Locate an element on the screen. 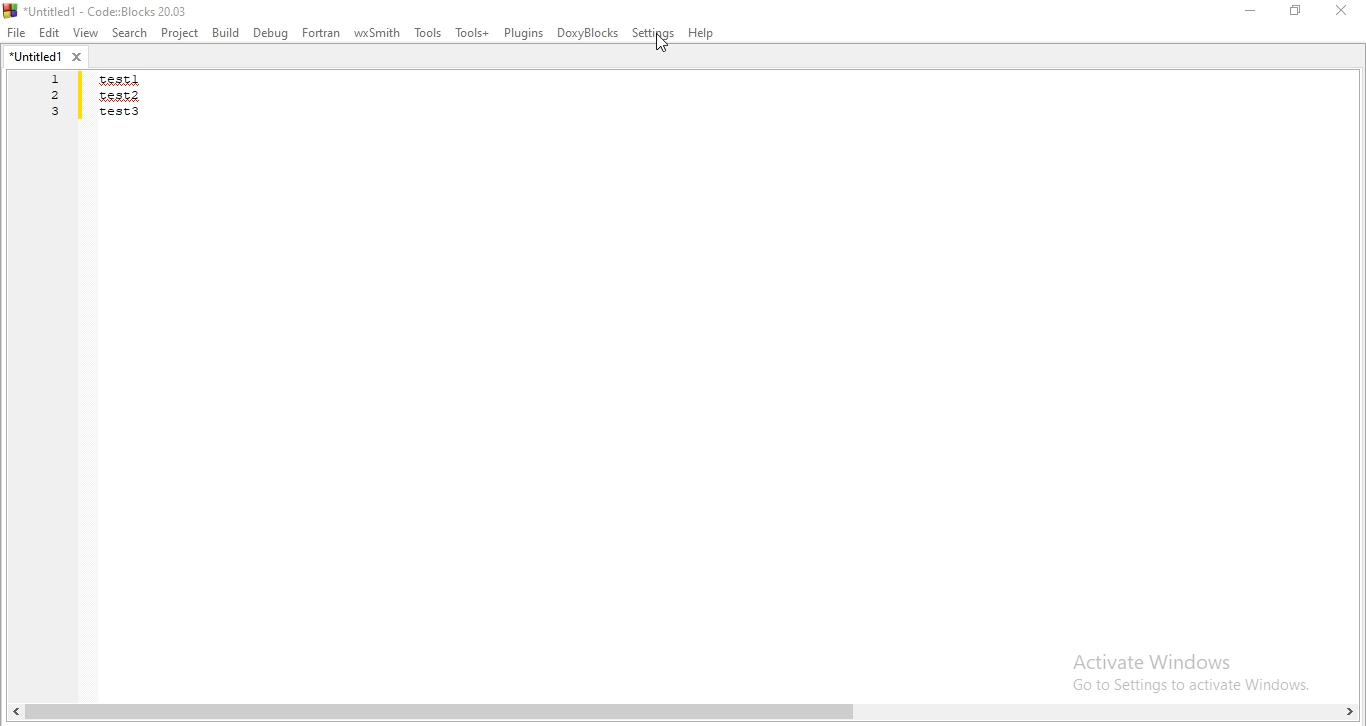 This screenshot has height=726, width=1366. Tools  is located at coordinates (426, 34).